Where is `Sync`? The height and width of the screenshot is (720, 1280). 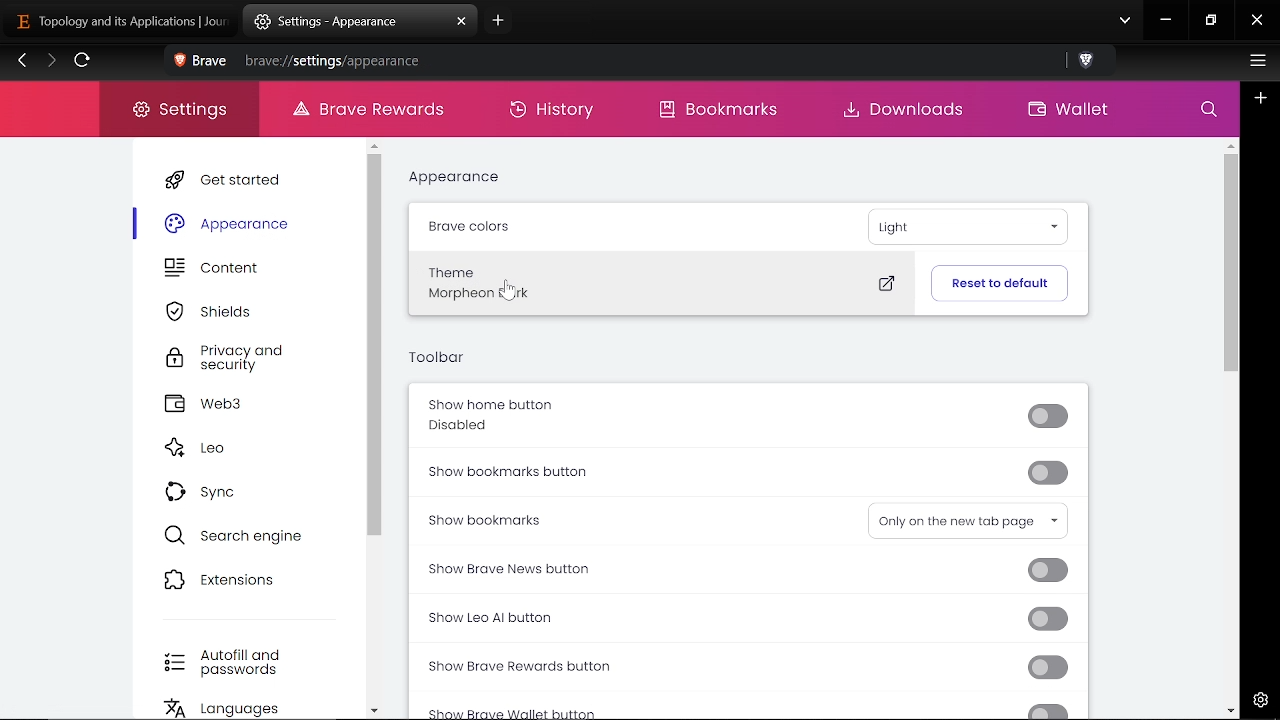 Sync is located at coordinates (211, 490).